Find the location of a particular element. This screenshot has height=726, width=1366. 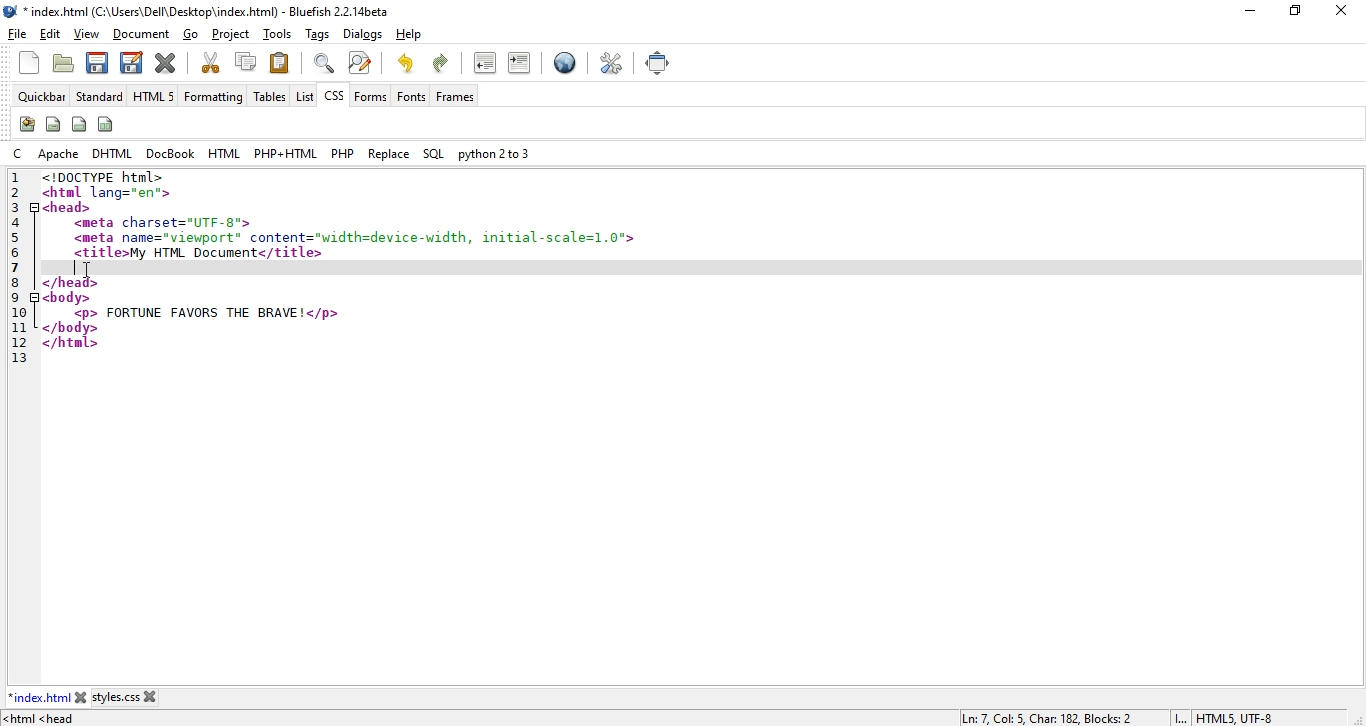

forms is located at coordinates (372, 96).